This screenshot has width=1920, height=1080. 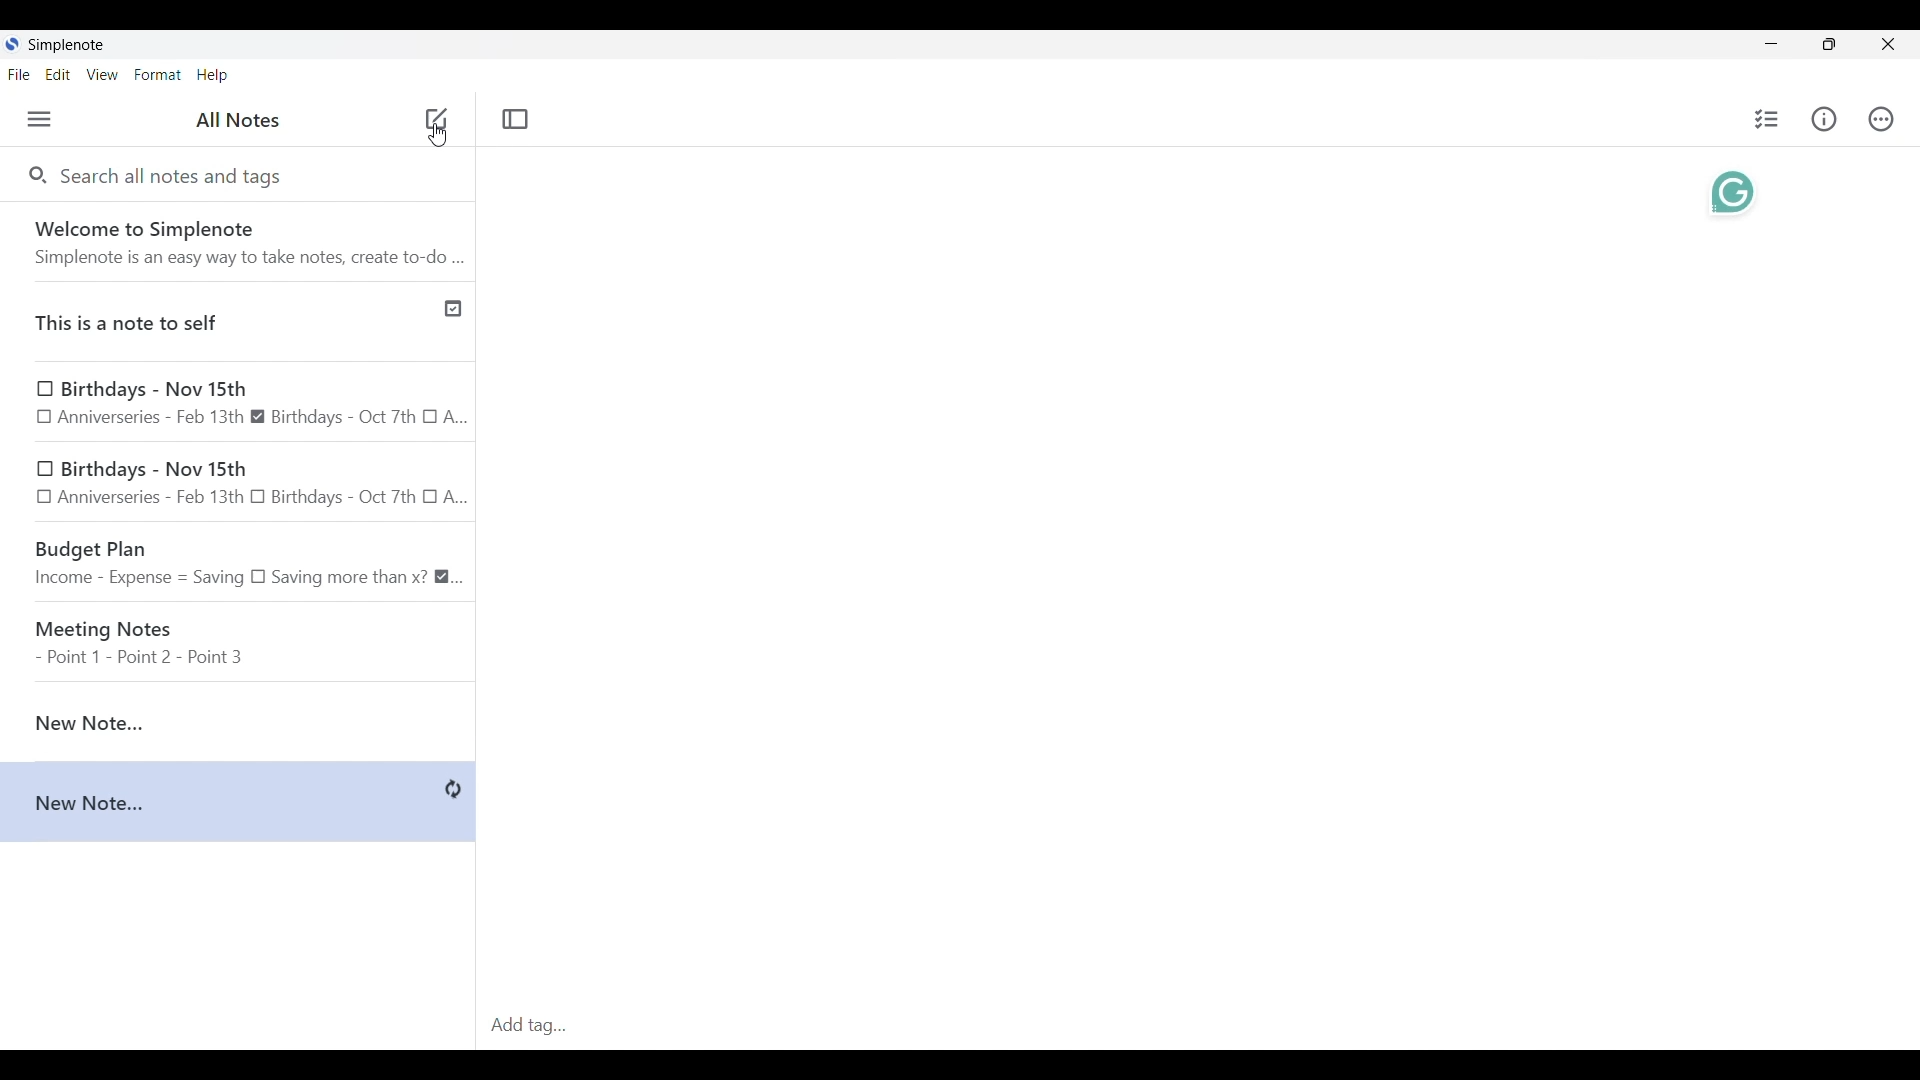 I want to click on New note added, so click(x=221, y=802).